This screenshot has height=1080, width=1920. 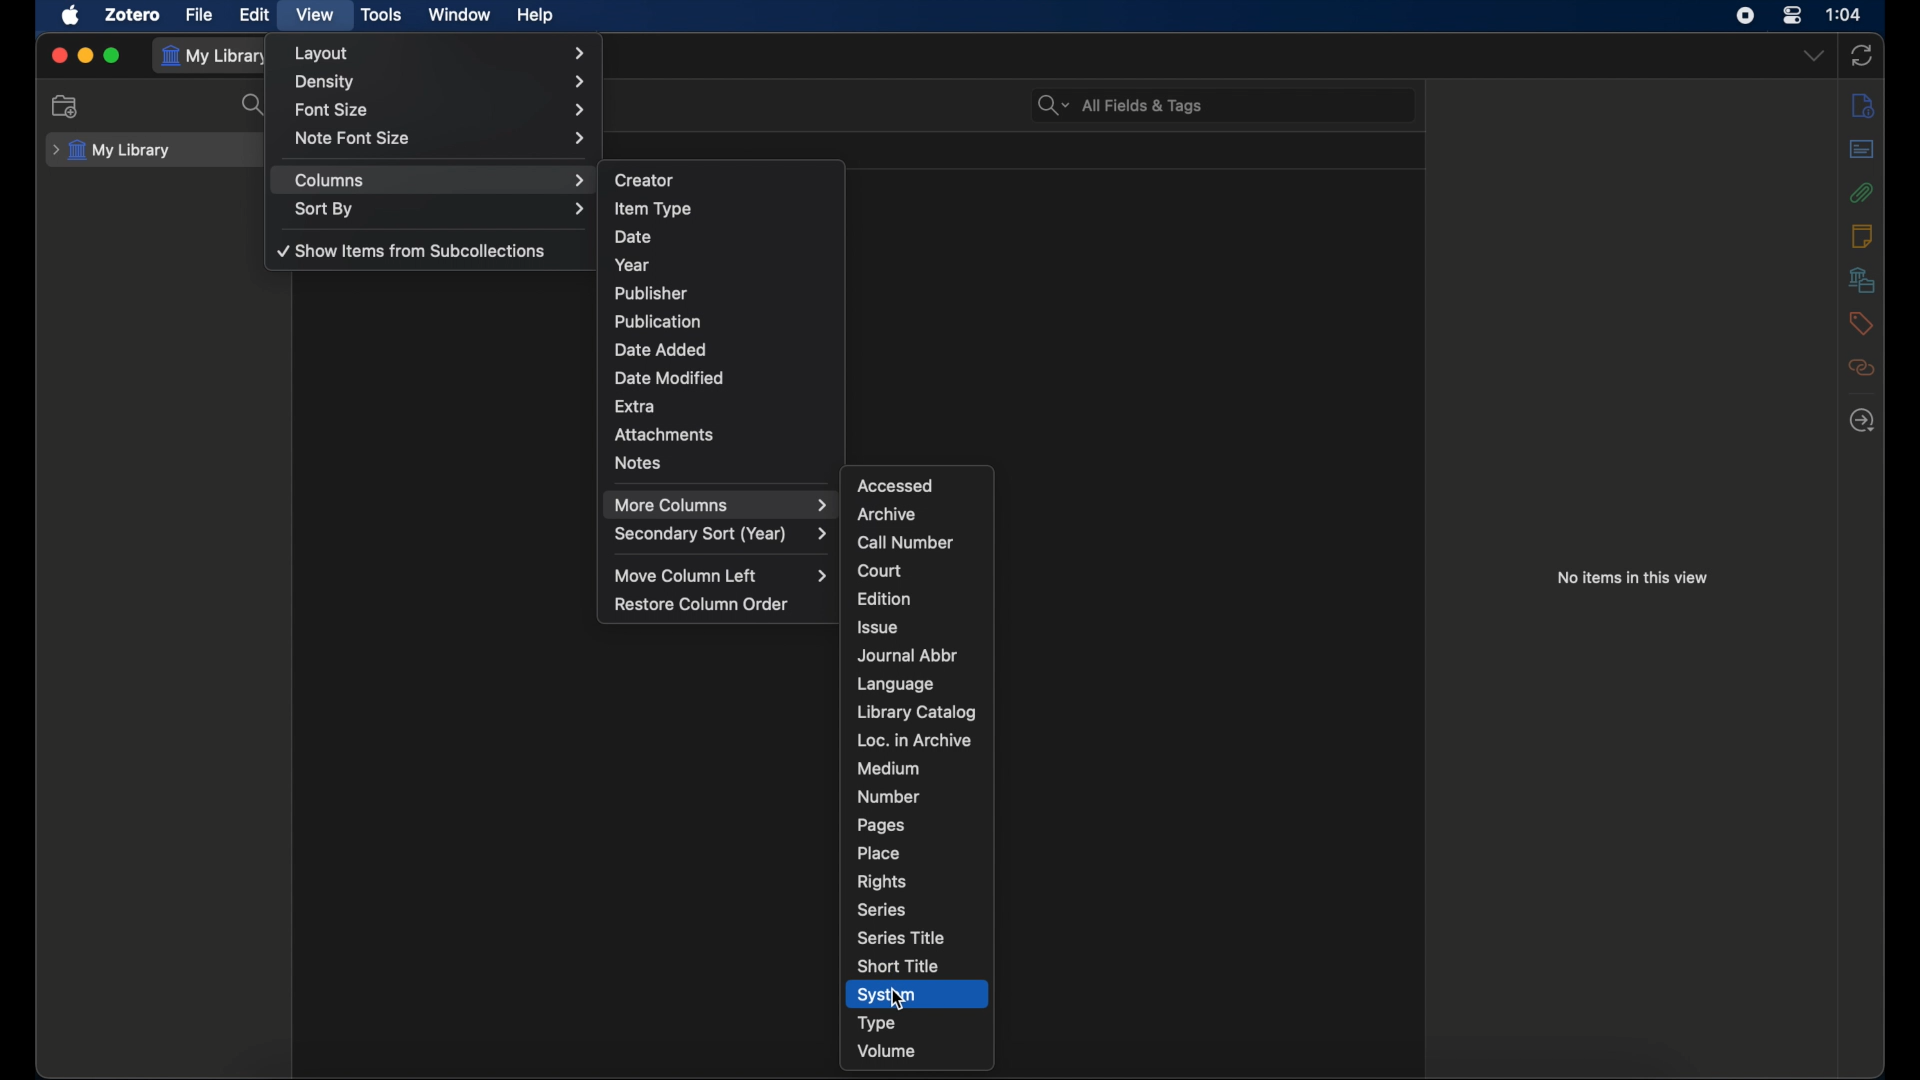 I want to click on move column left, so click(x=721, y=576).